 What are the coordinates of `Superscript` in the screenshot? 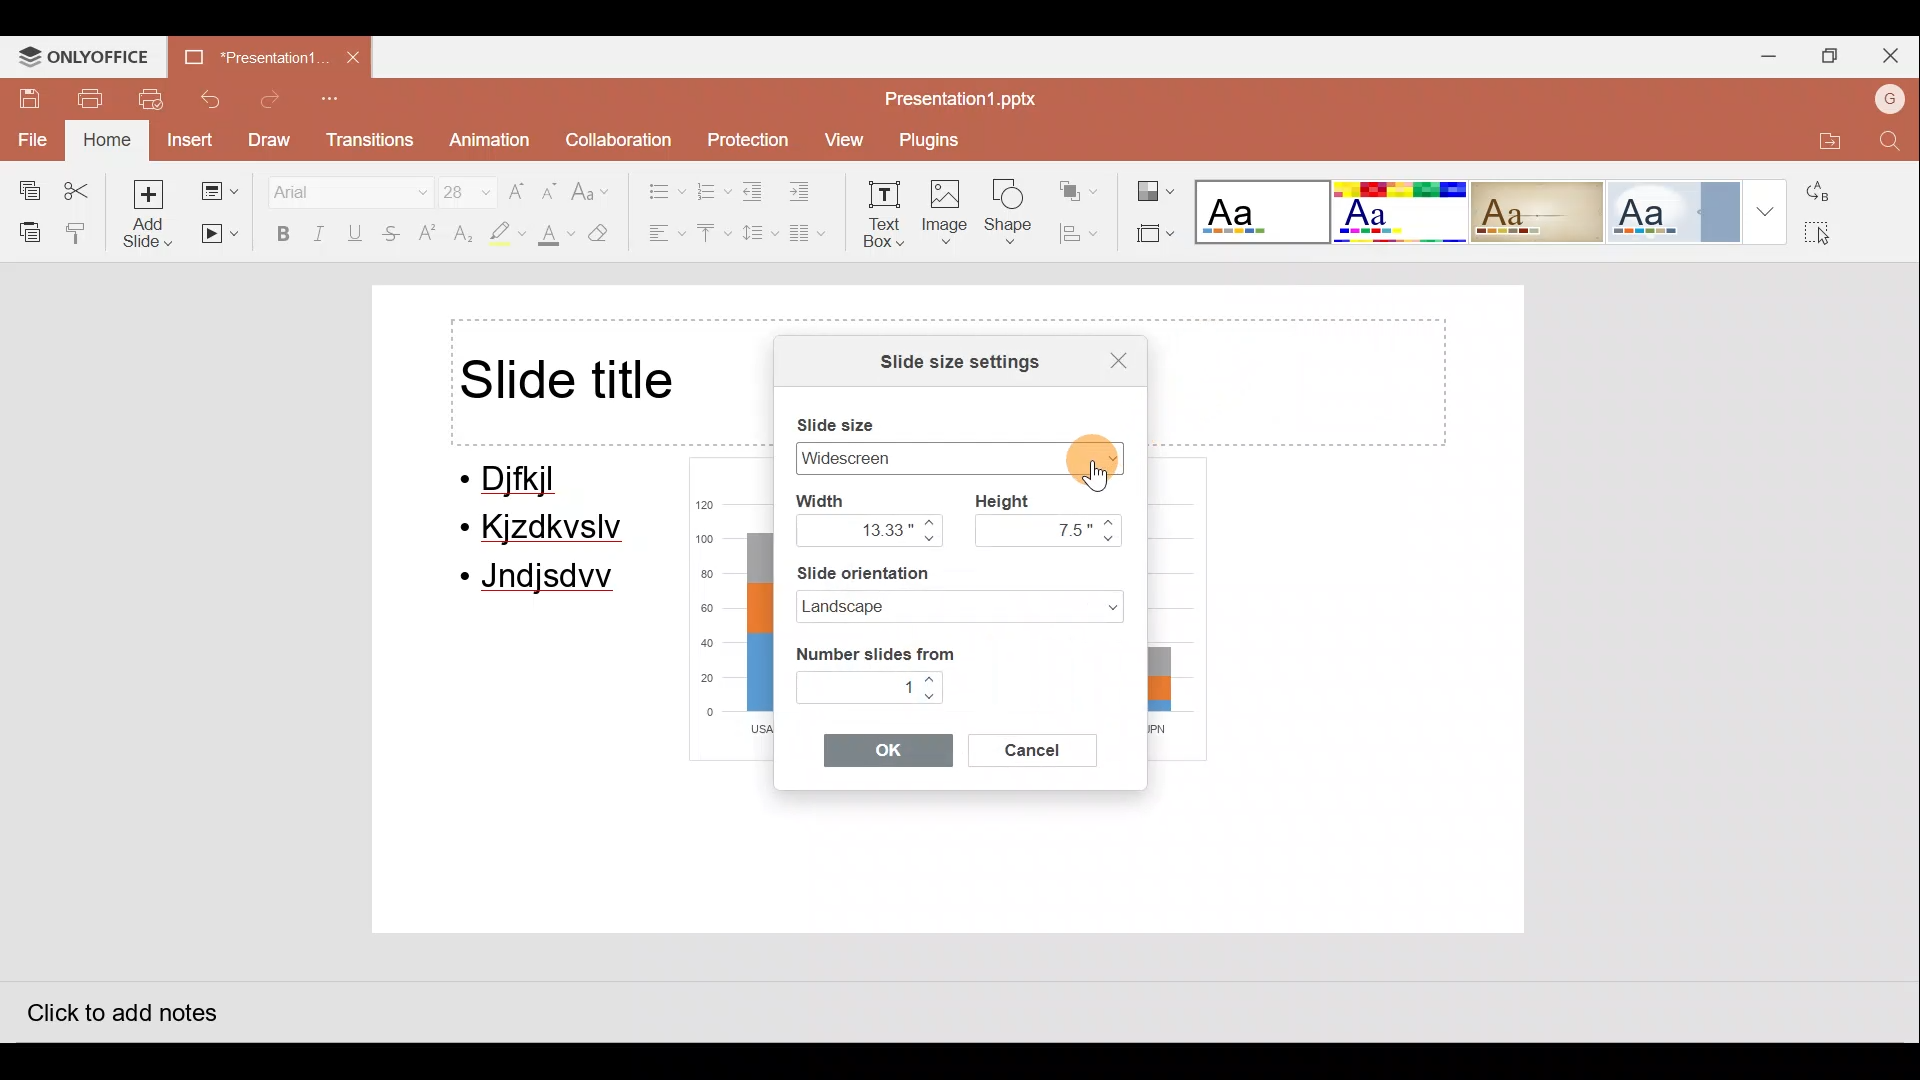 It's located at (428, 235).